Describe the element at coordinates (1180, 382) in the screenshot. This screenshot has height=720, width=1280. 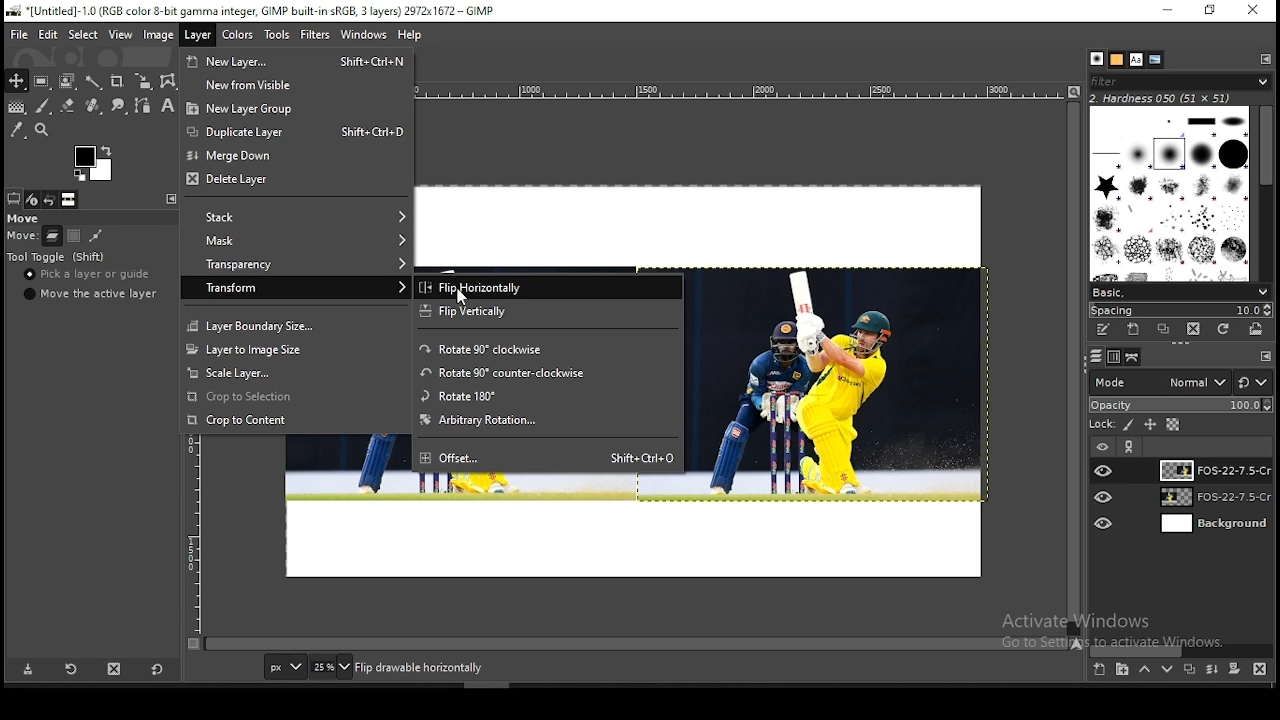
I see `blend mode` at that location.